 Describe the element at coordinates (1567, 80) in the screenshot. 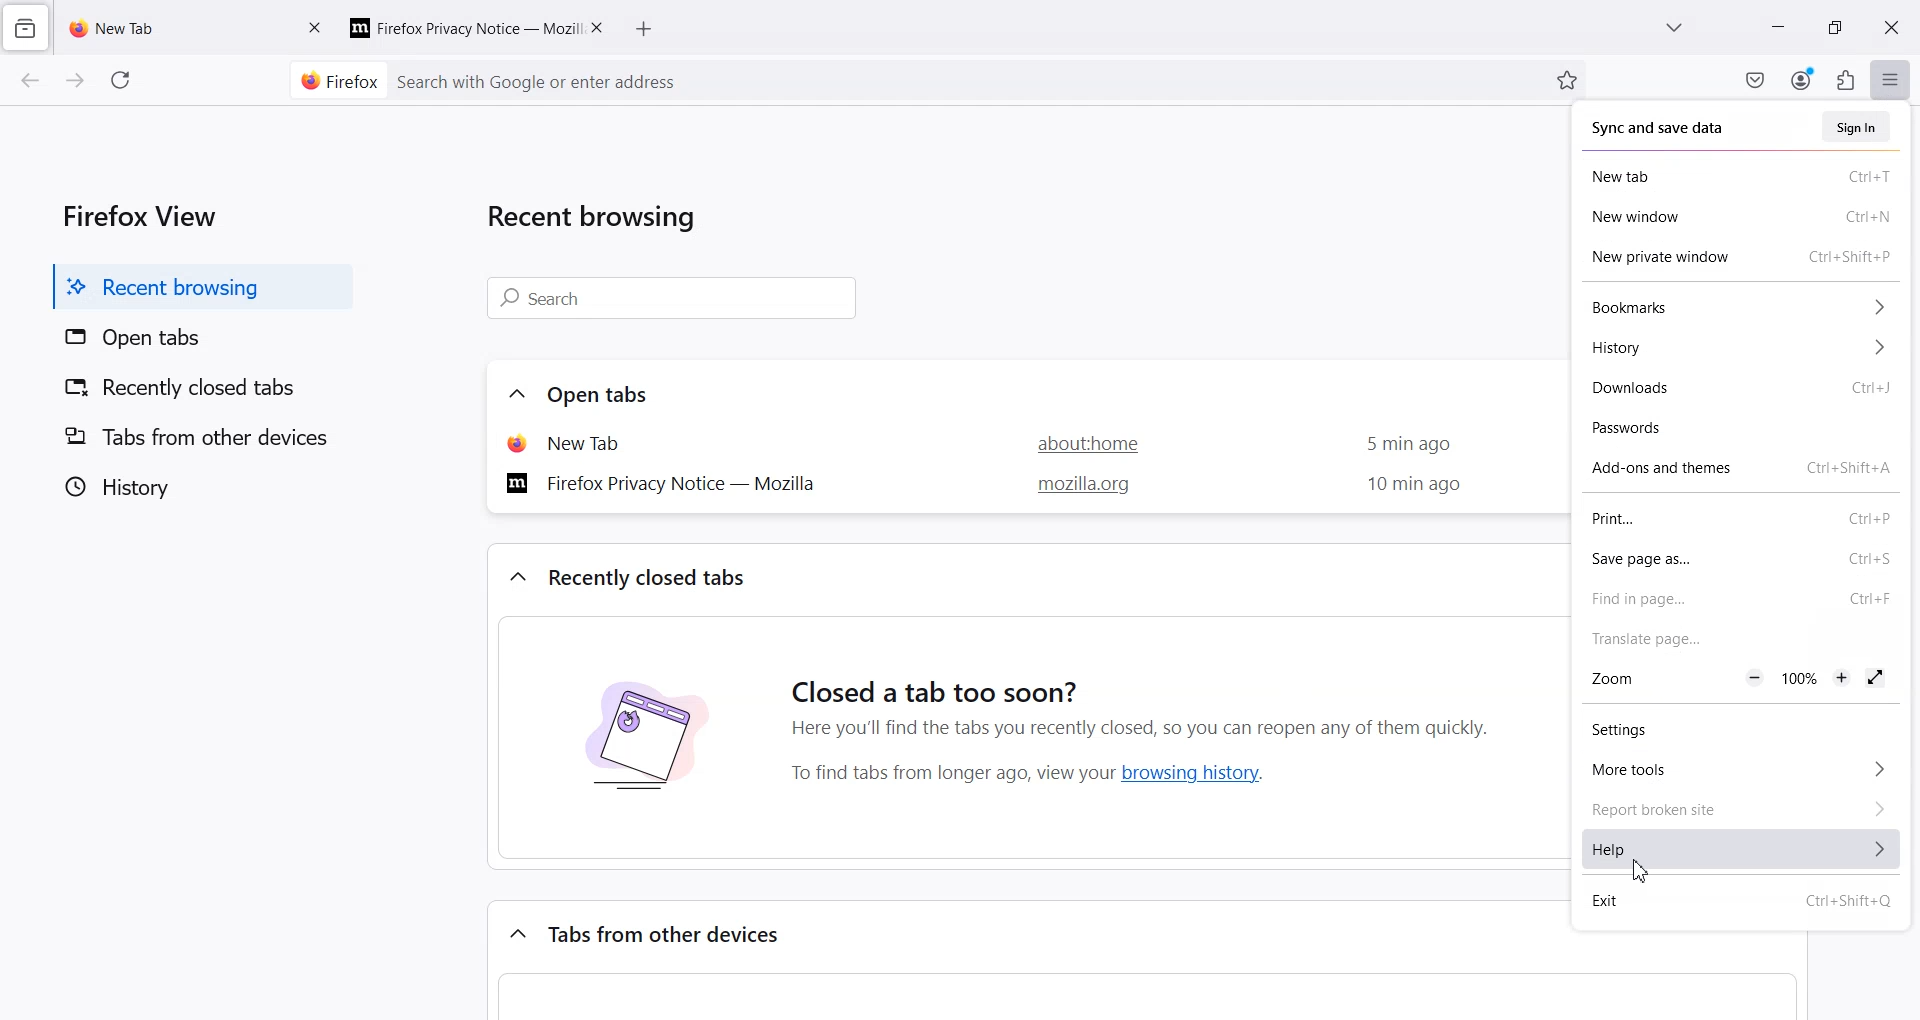

I see `Bookmark` at that location.